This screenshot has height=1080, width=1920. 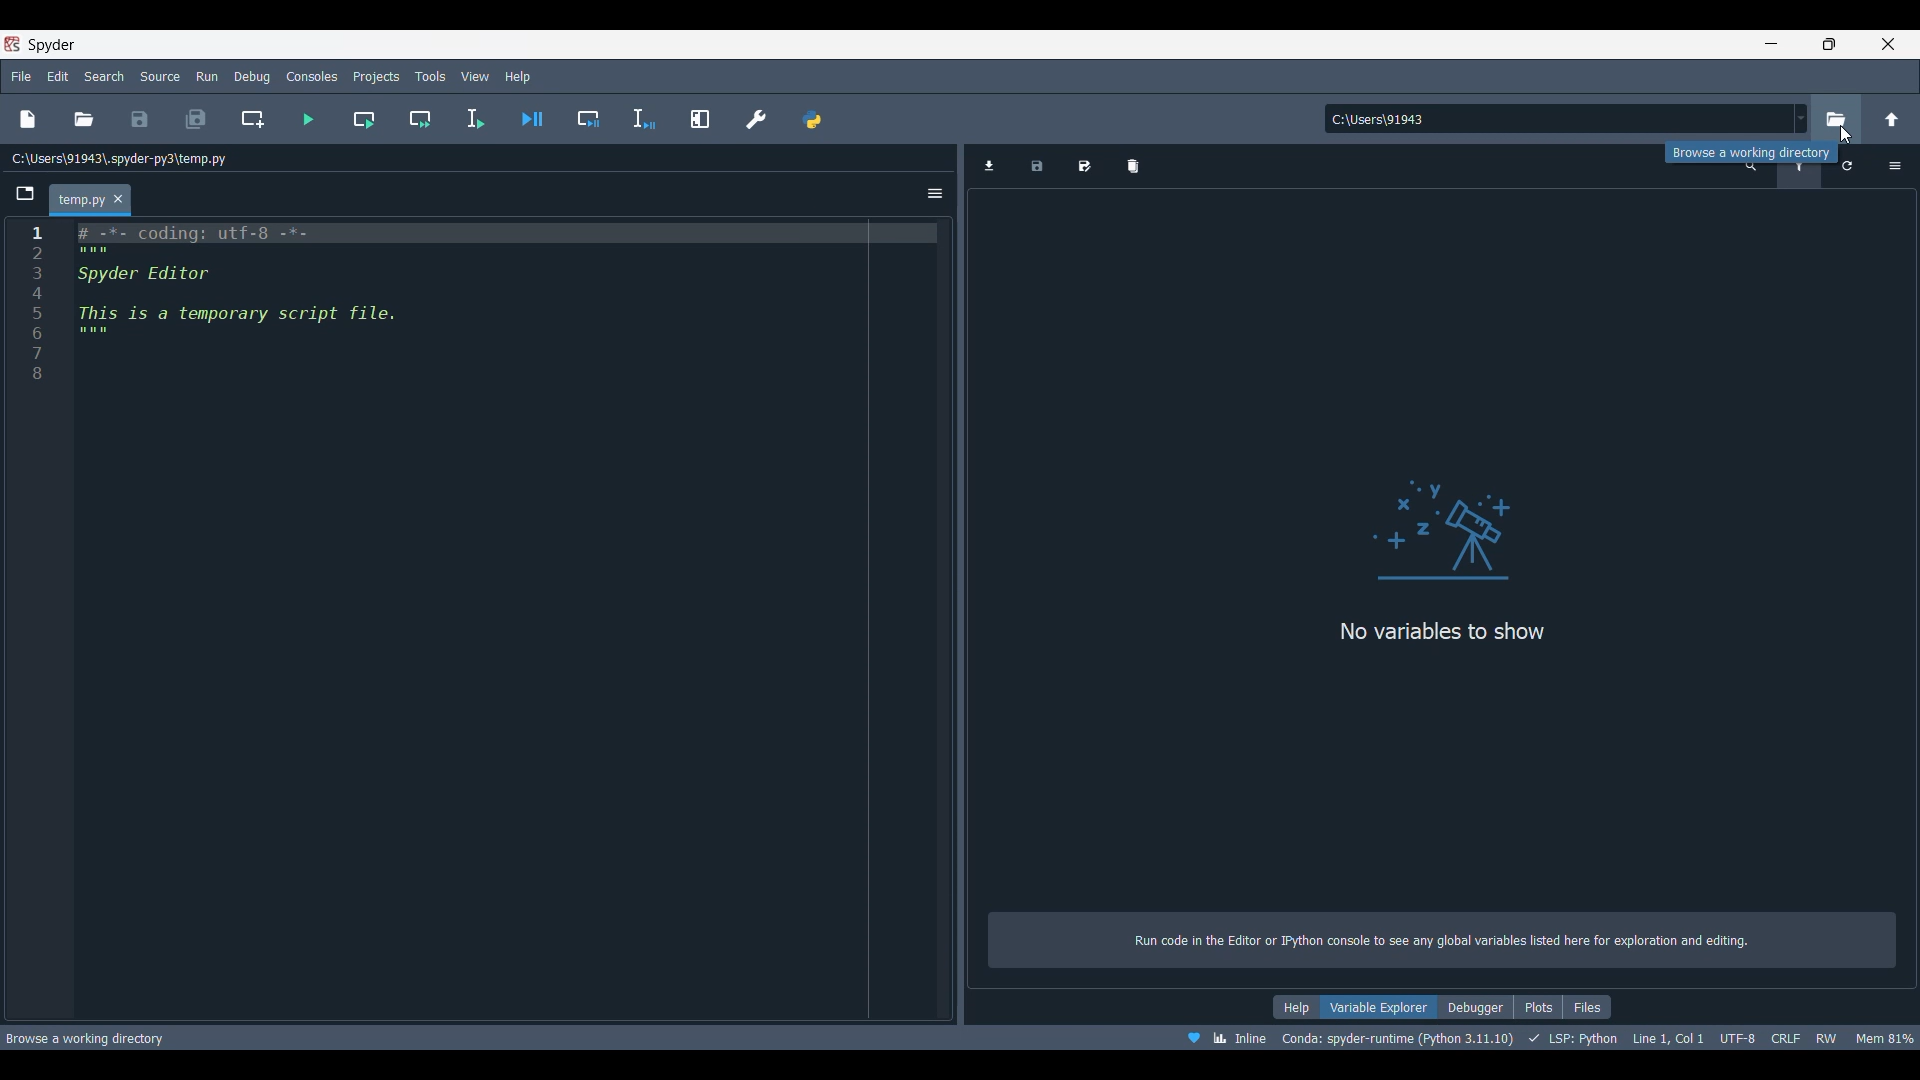 What do you see at coordinates (1830, 44) in the screenshot?
I see `Show in smaller tab` at bounding box center [1830, 44].